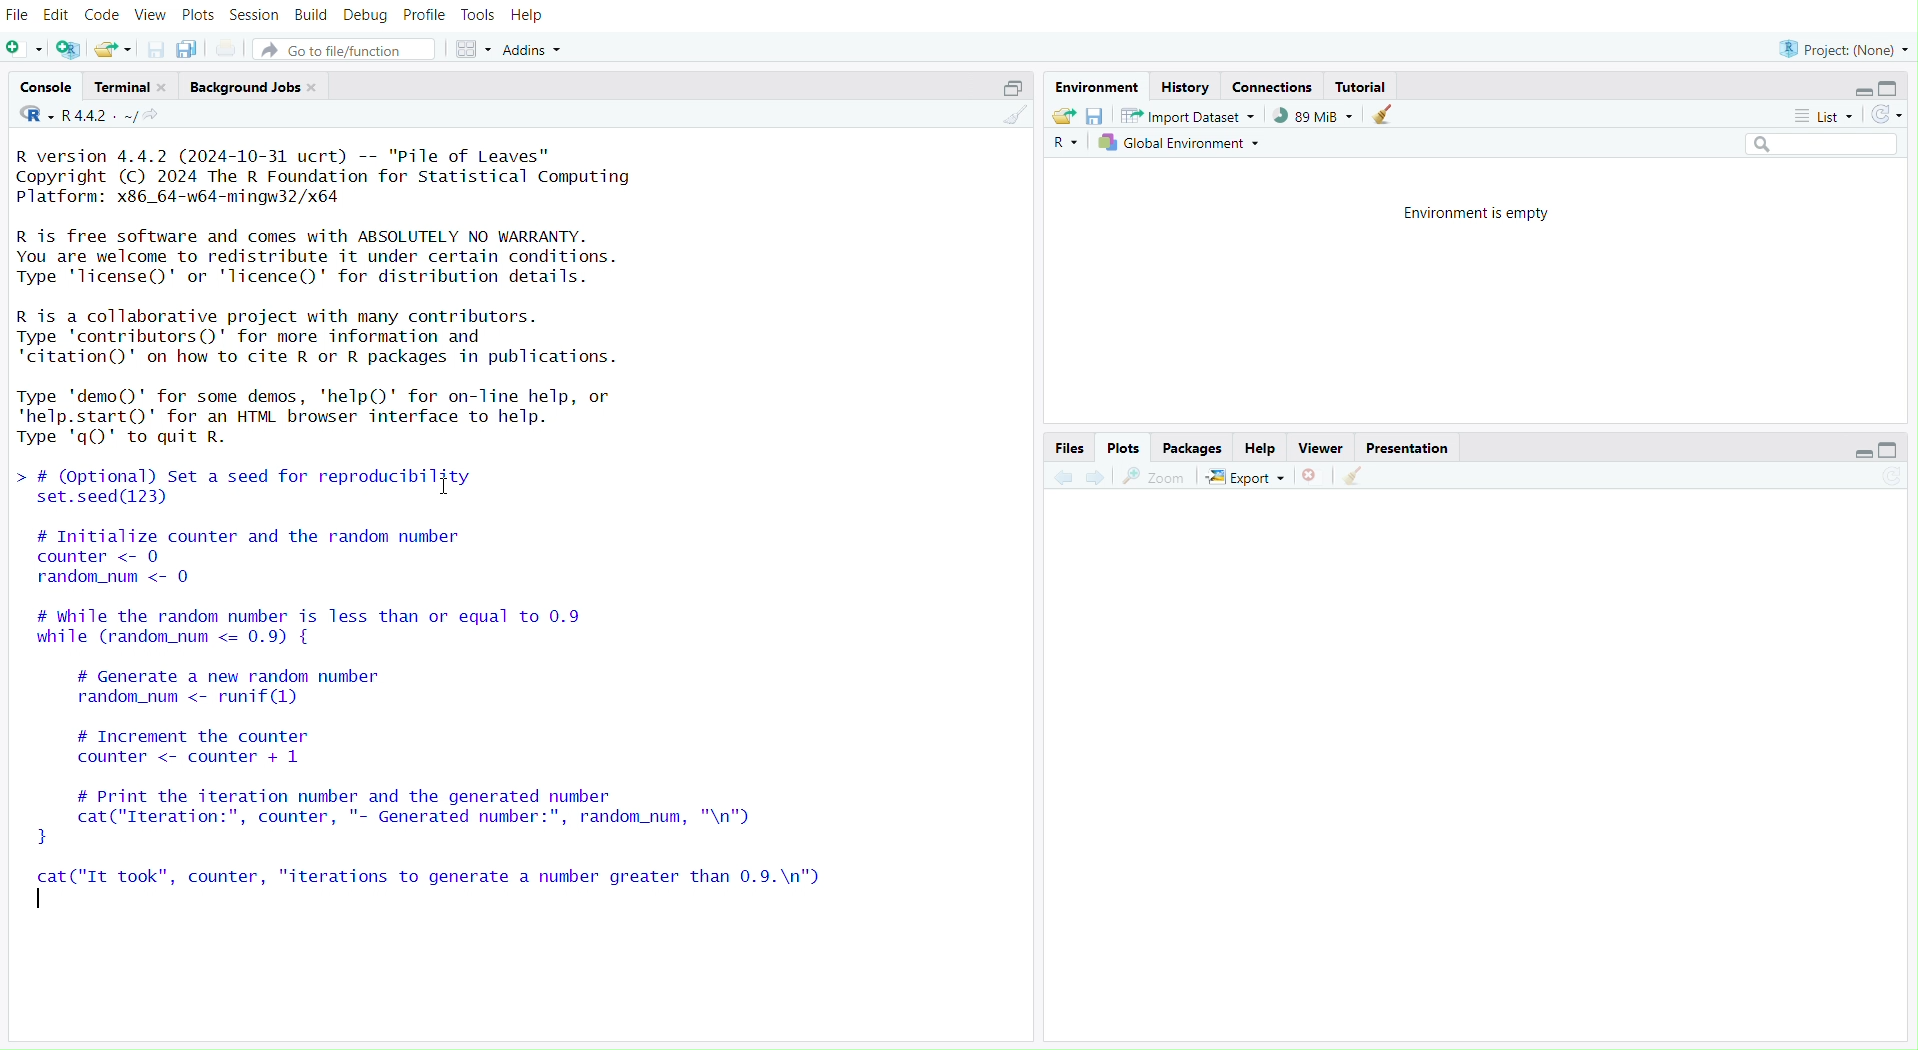  I want to click on Print the current file, so click(224, 48).